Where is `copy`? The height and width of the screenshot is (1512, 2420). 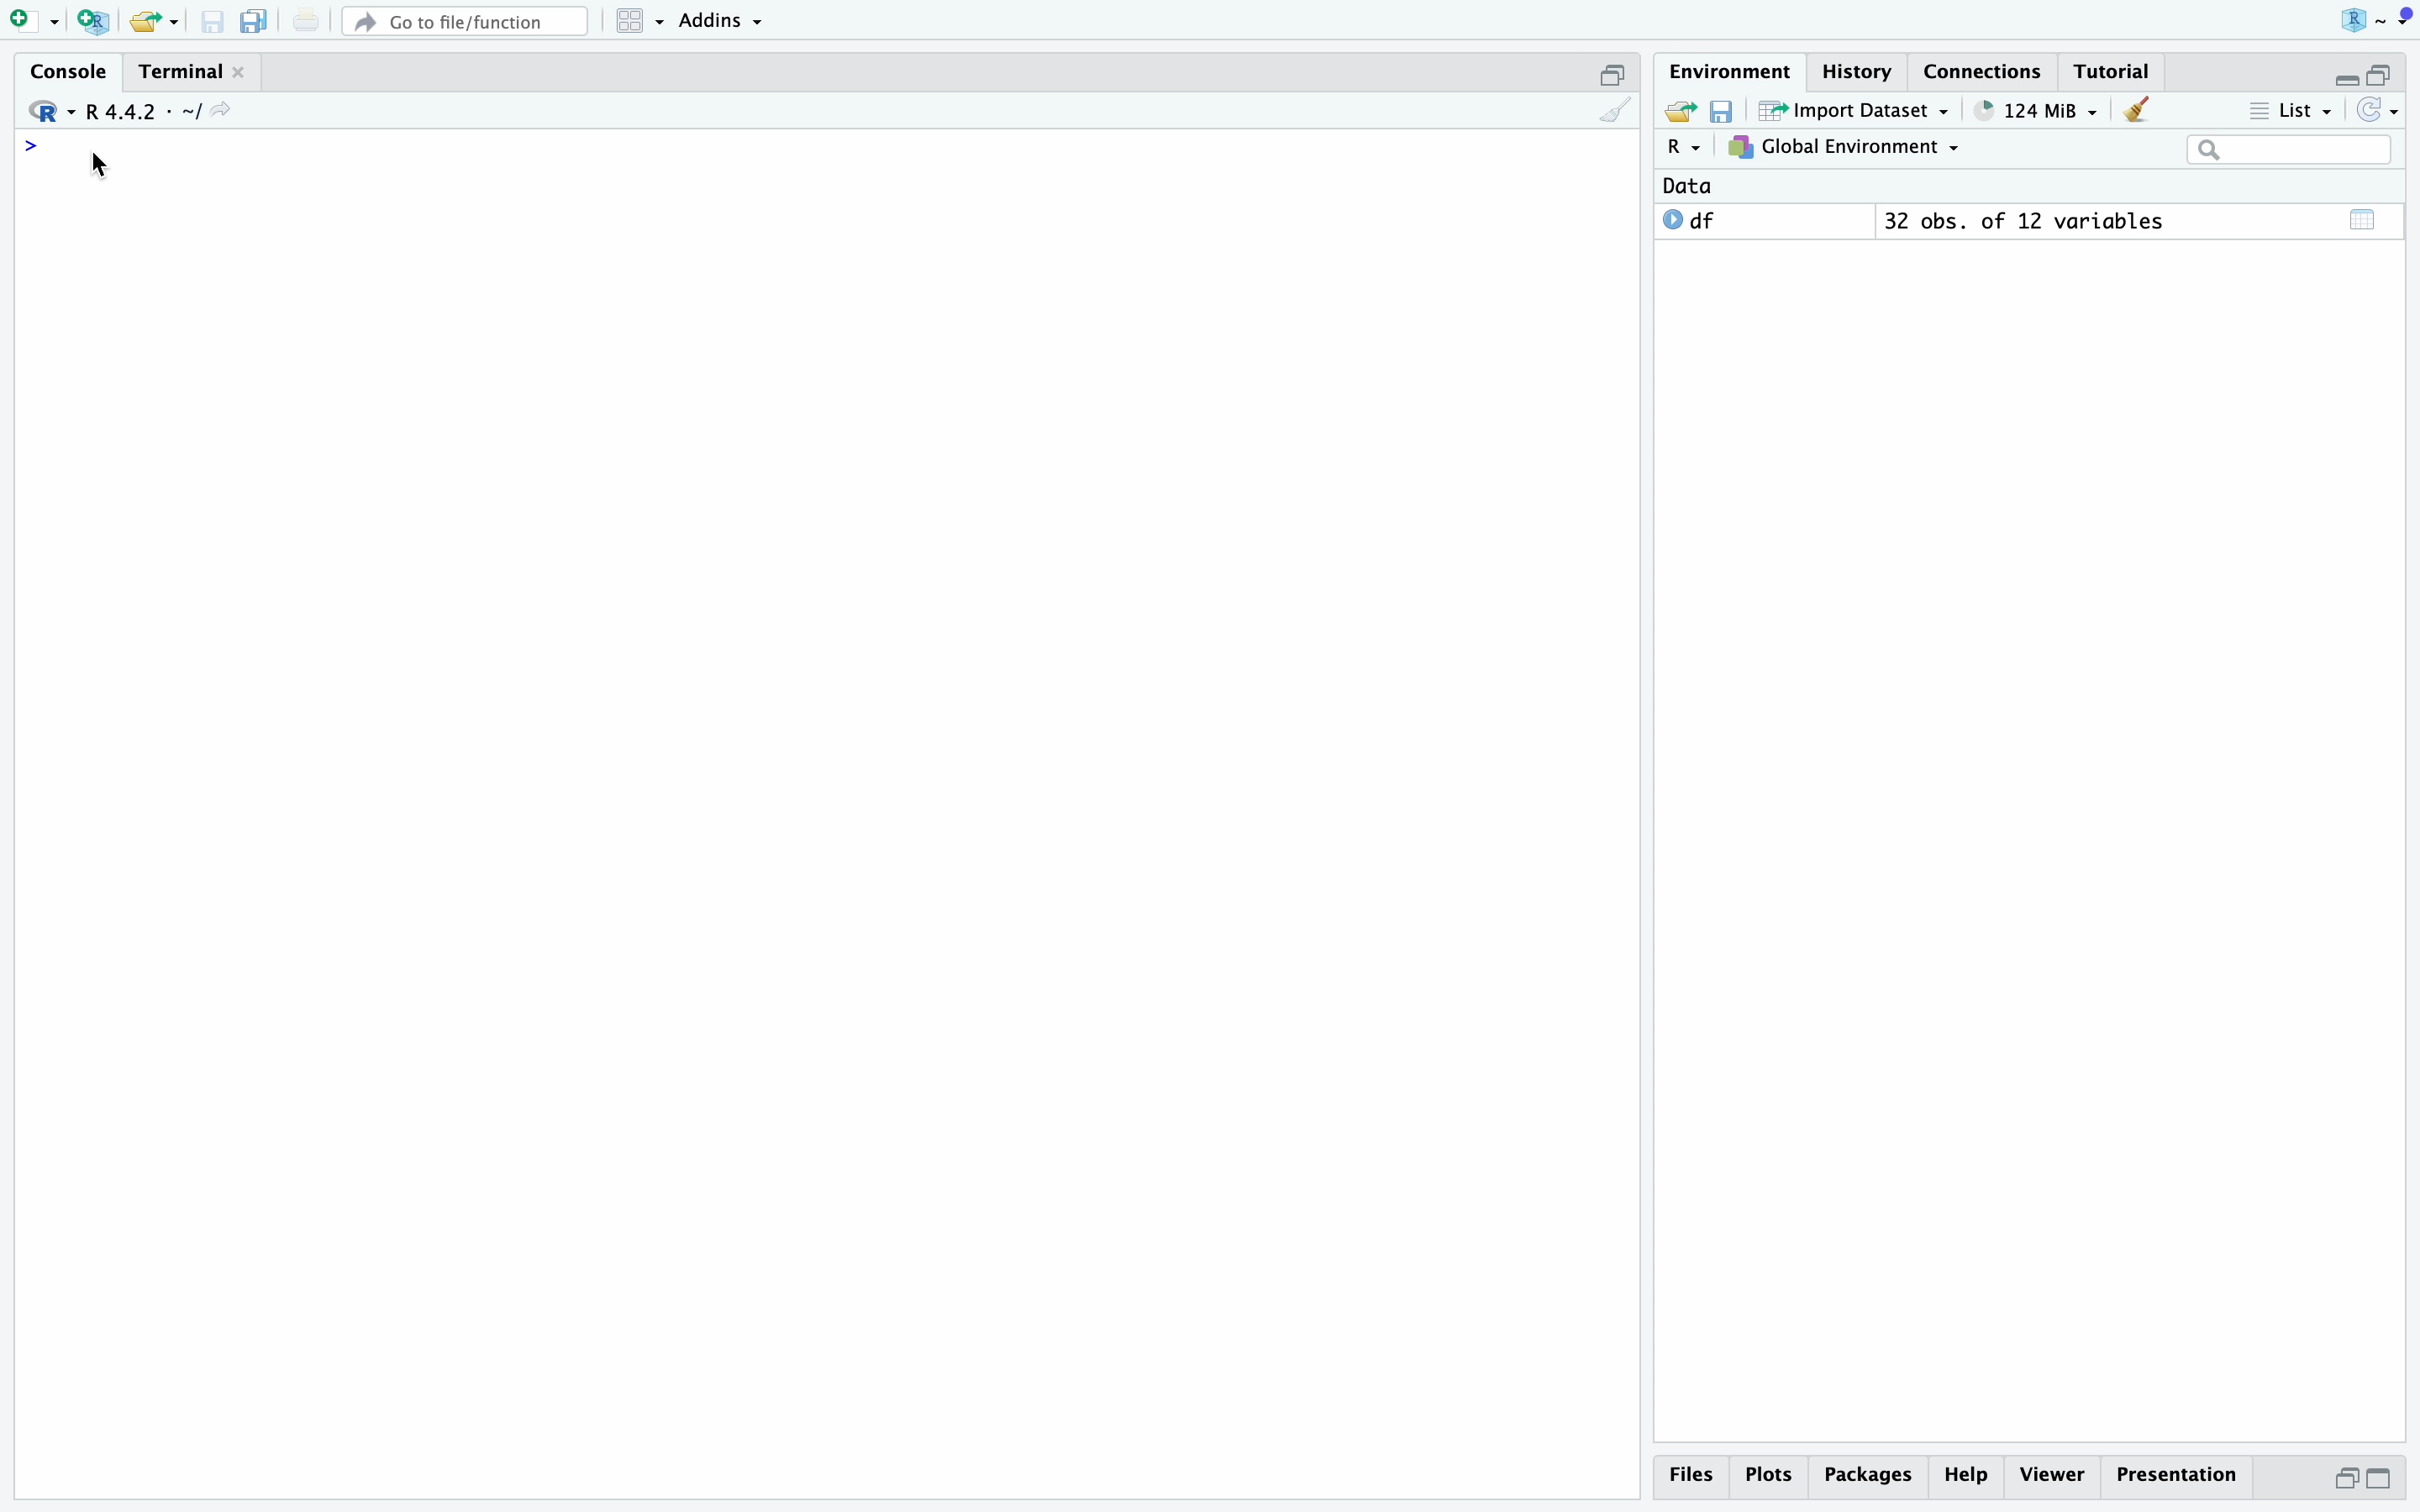 copy is located at coordinates (255, 21).